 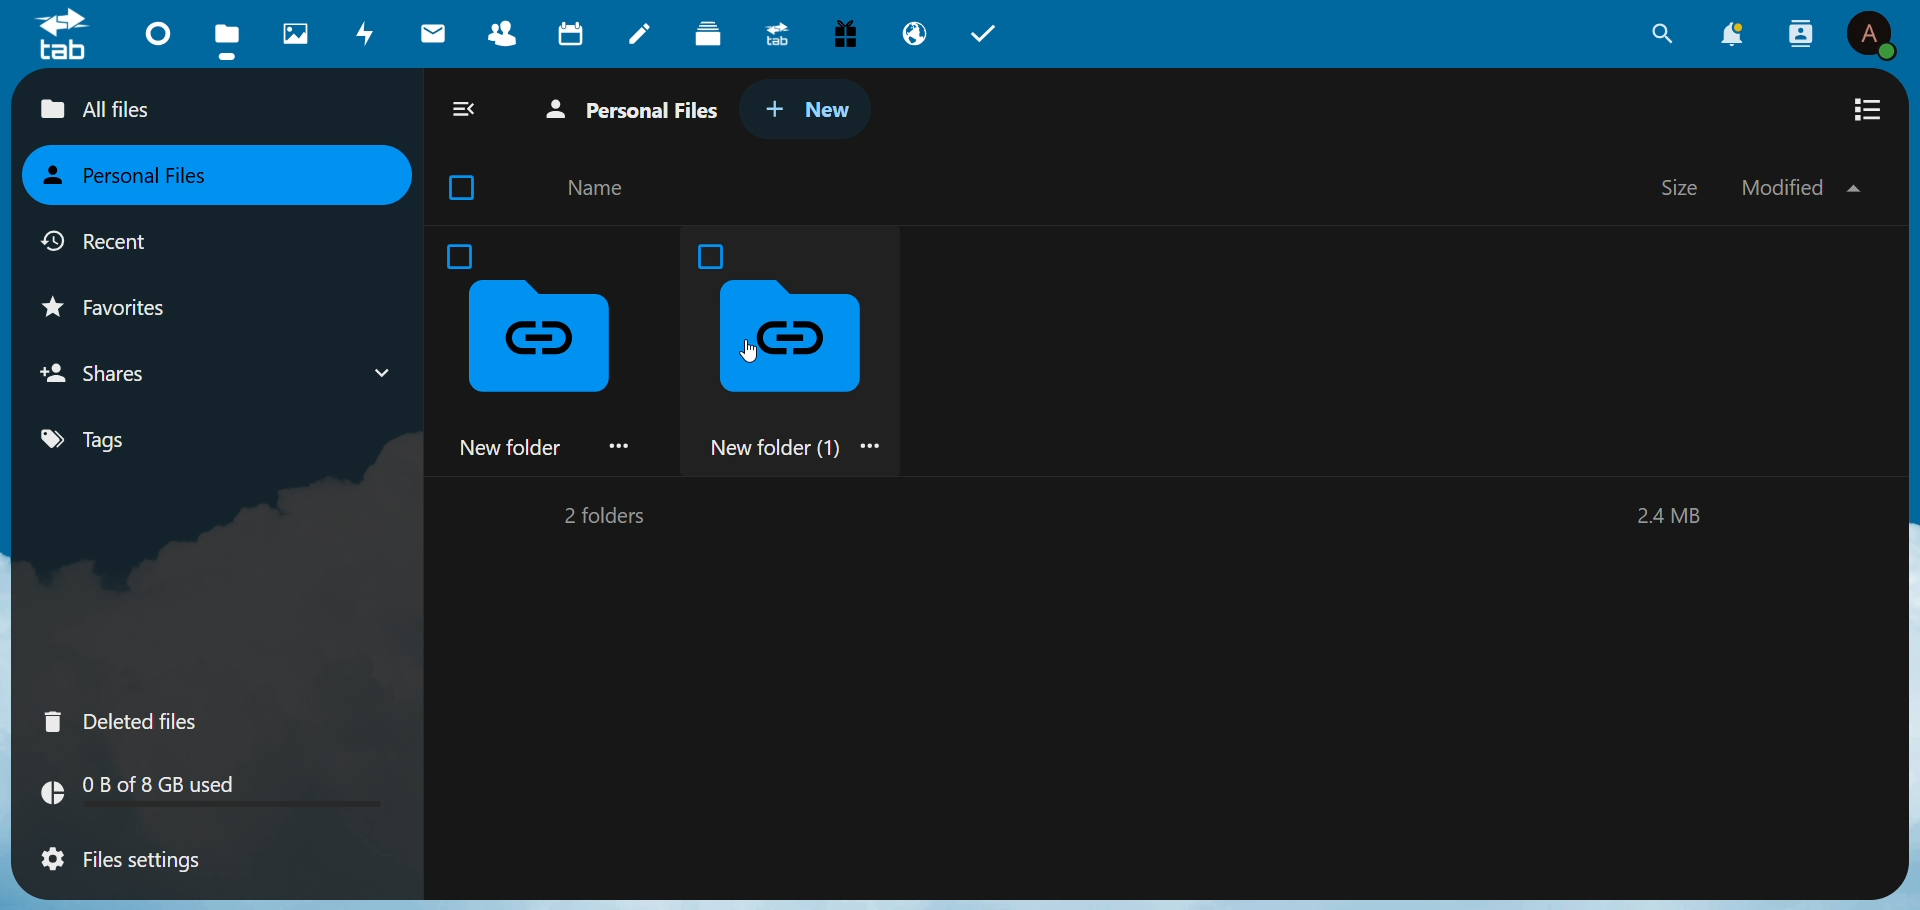 I want to click on collapse, so click(x=468, y=110).